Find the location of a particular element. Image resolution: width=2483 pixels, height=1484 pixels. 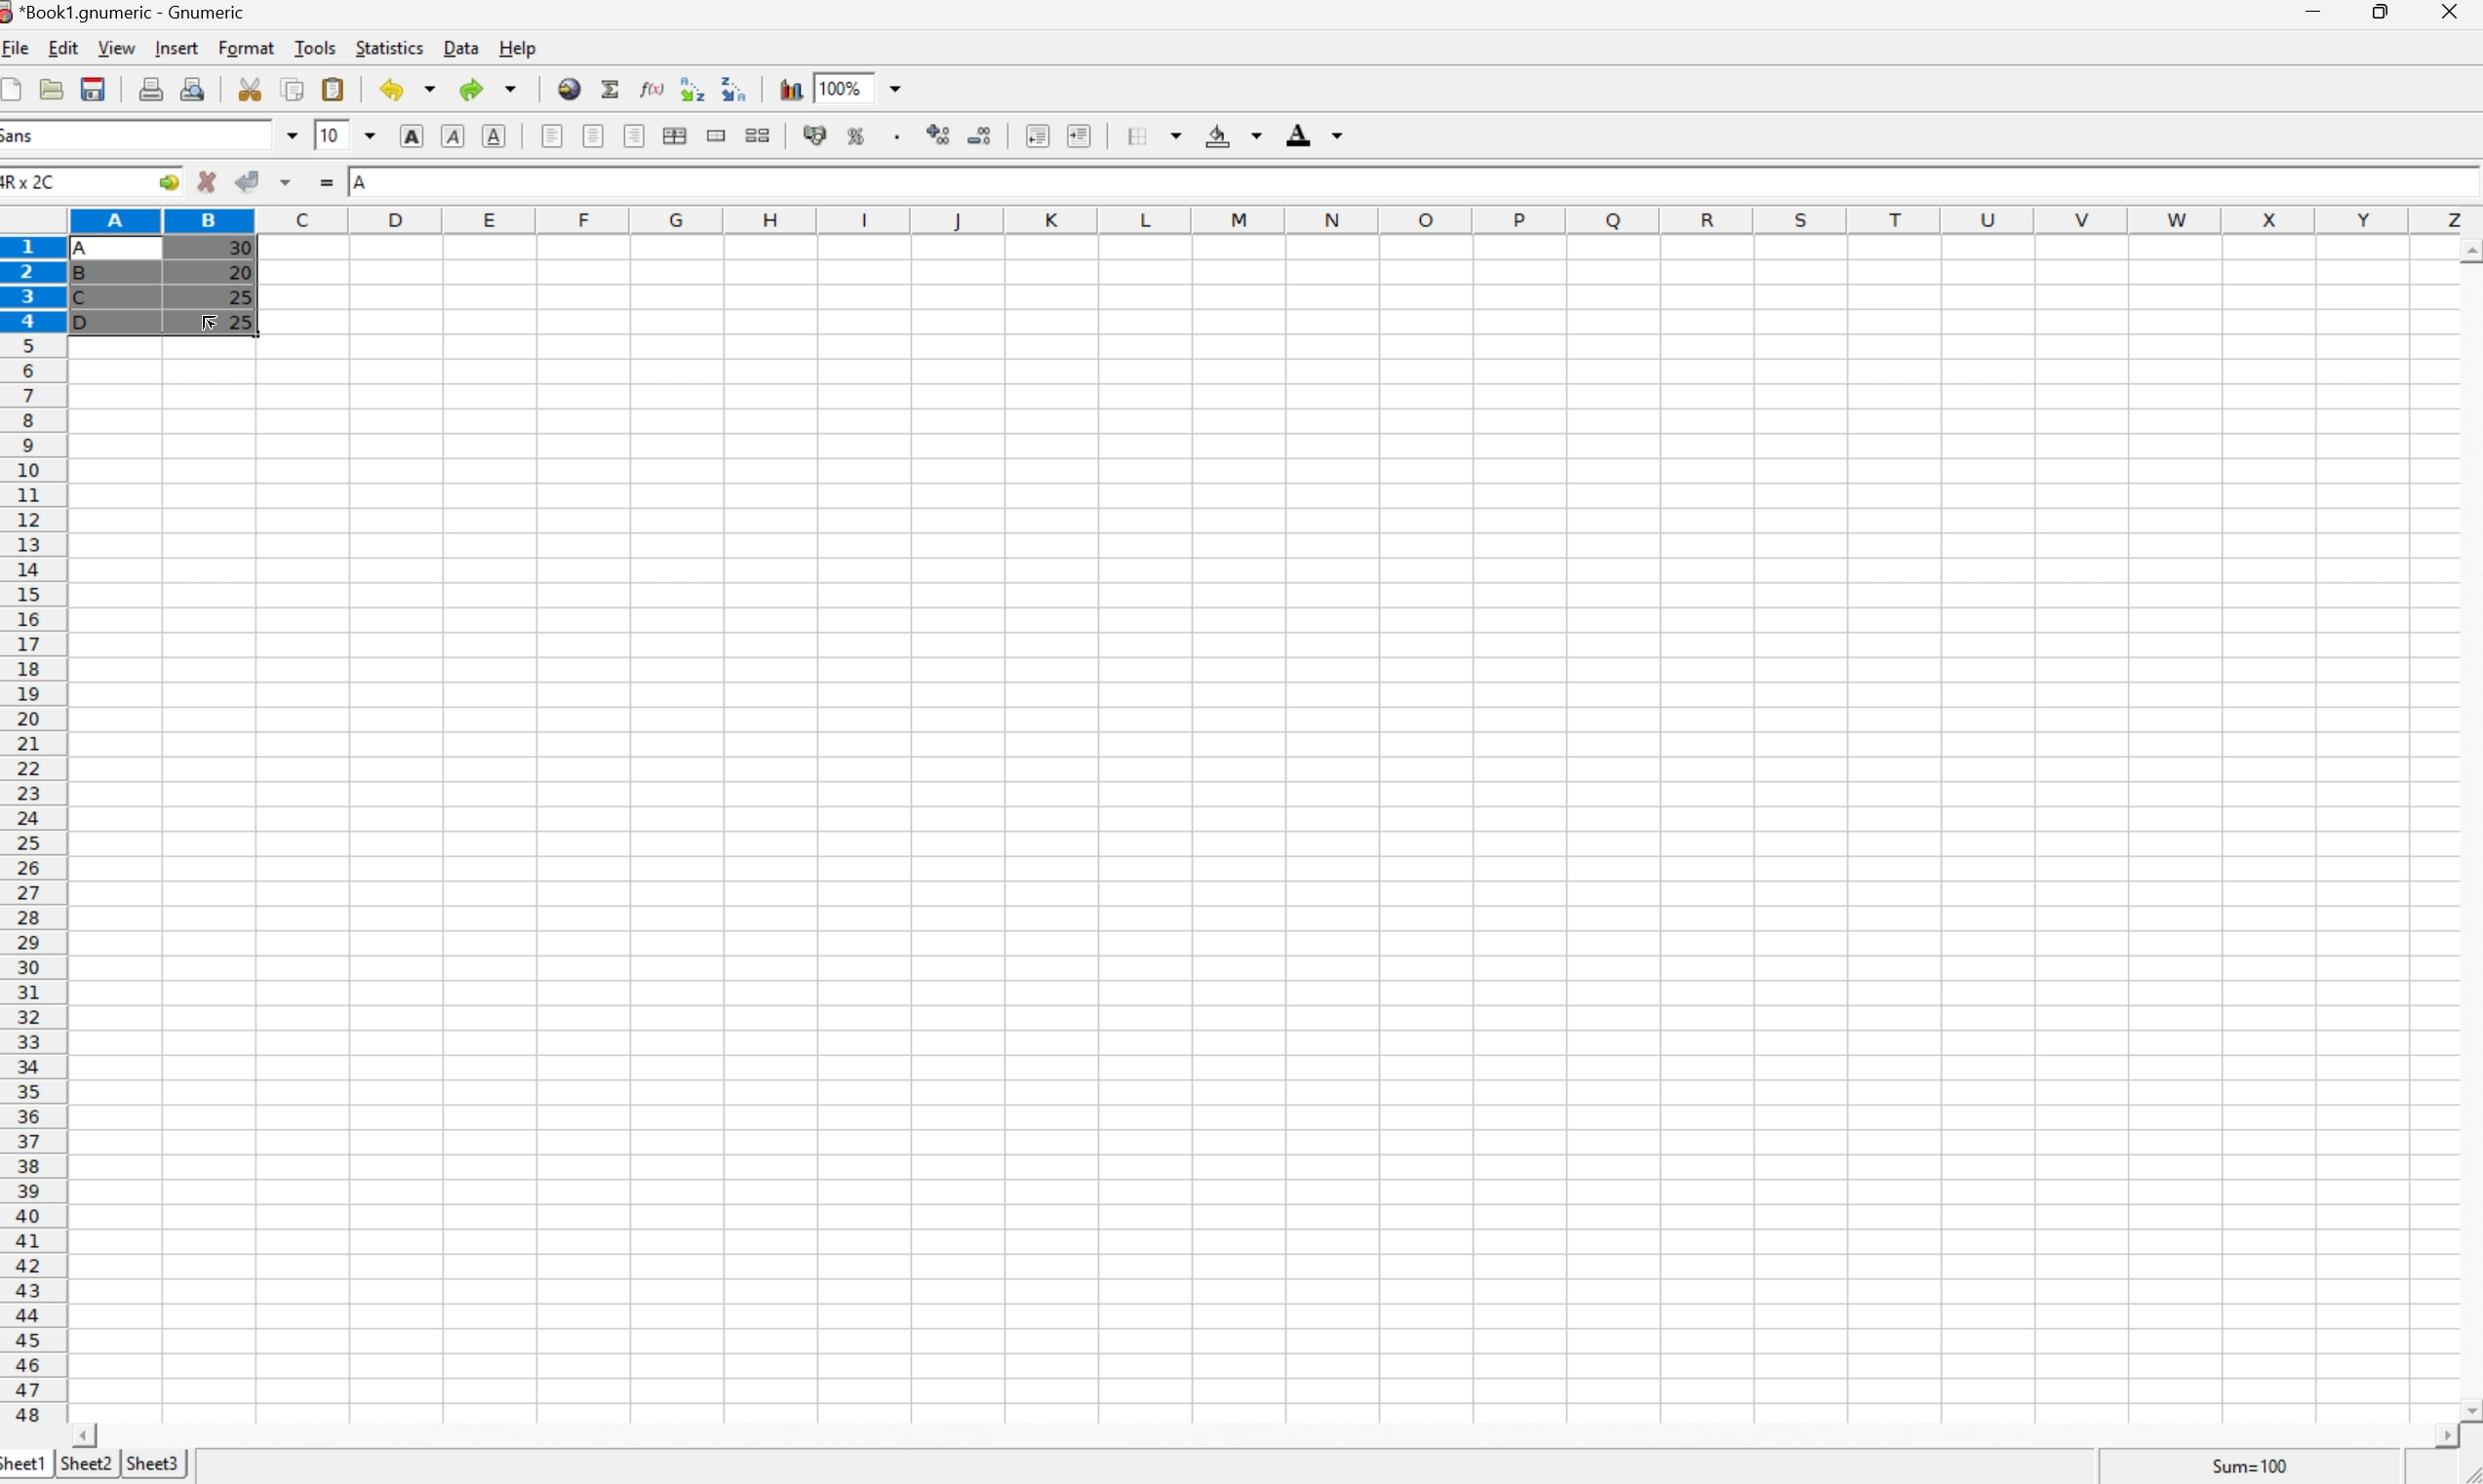

Scroll Right is located at coordinates (2438, 1436).